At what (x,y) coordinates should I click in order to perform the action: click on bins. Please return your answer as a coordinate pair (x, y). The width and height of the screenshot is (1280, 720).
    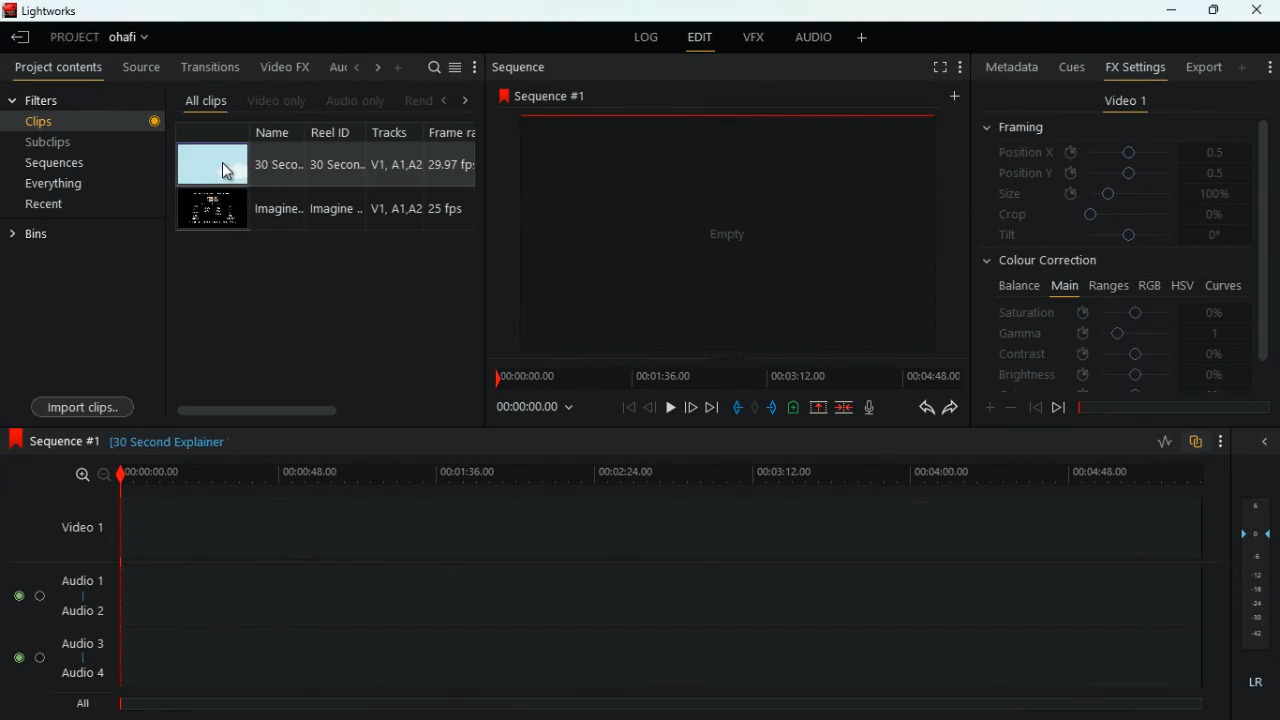
    Looking at the image, I should click on (34, 235).